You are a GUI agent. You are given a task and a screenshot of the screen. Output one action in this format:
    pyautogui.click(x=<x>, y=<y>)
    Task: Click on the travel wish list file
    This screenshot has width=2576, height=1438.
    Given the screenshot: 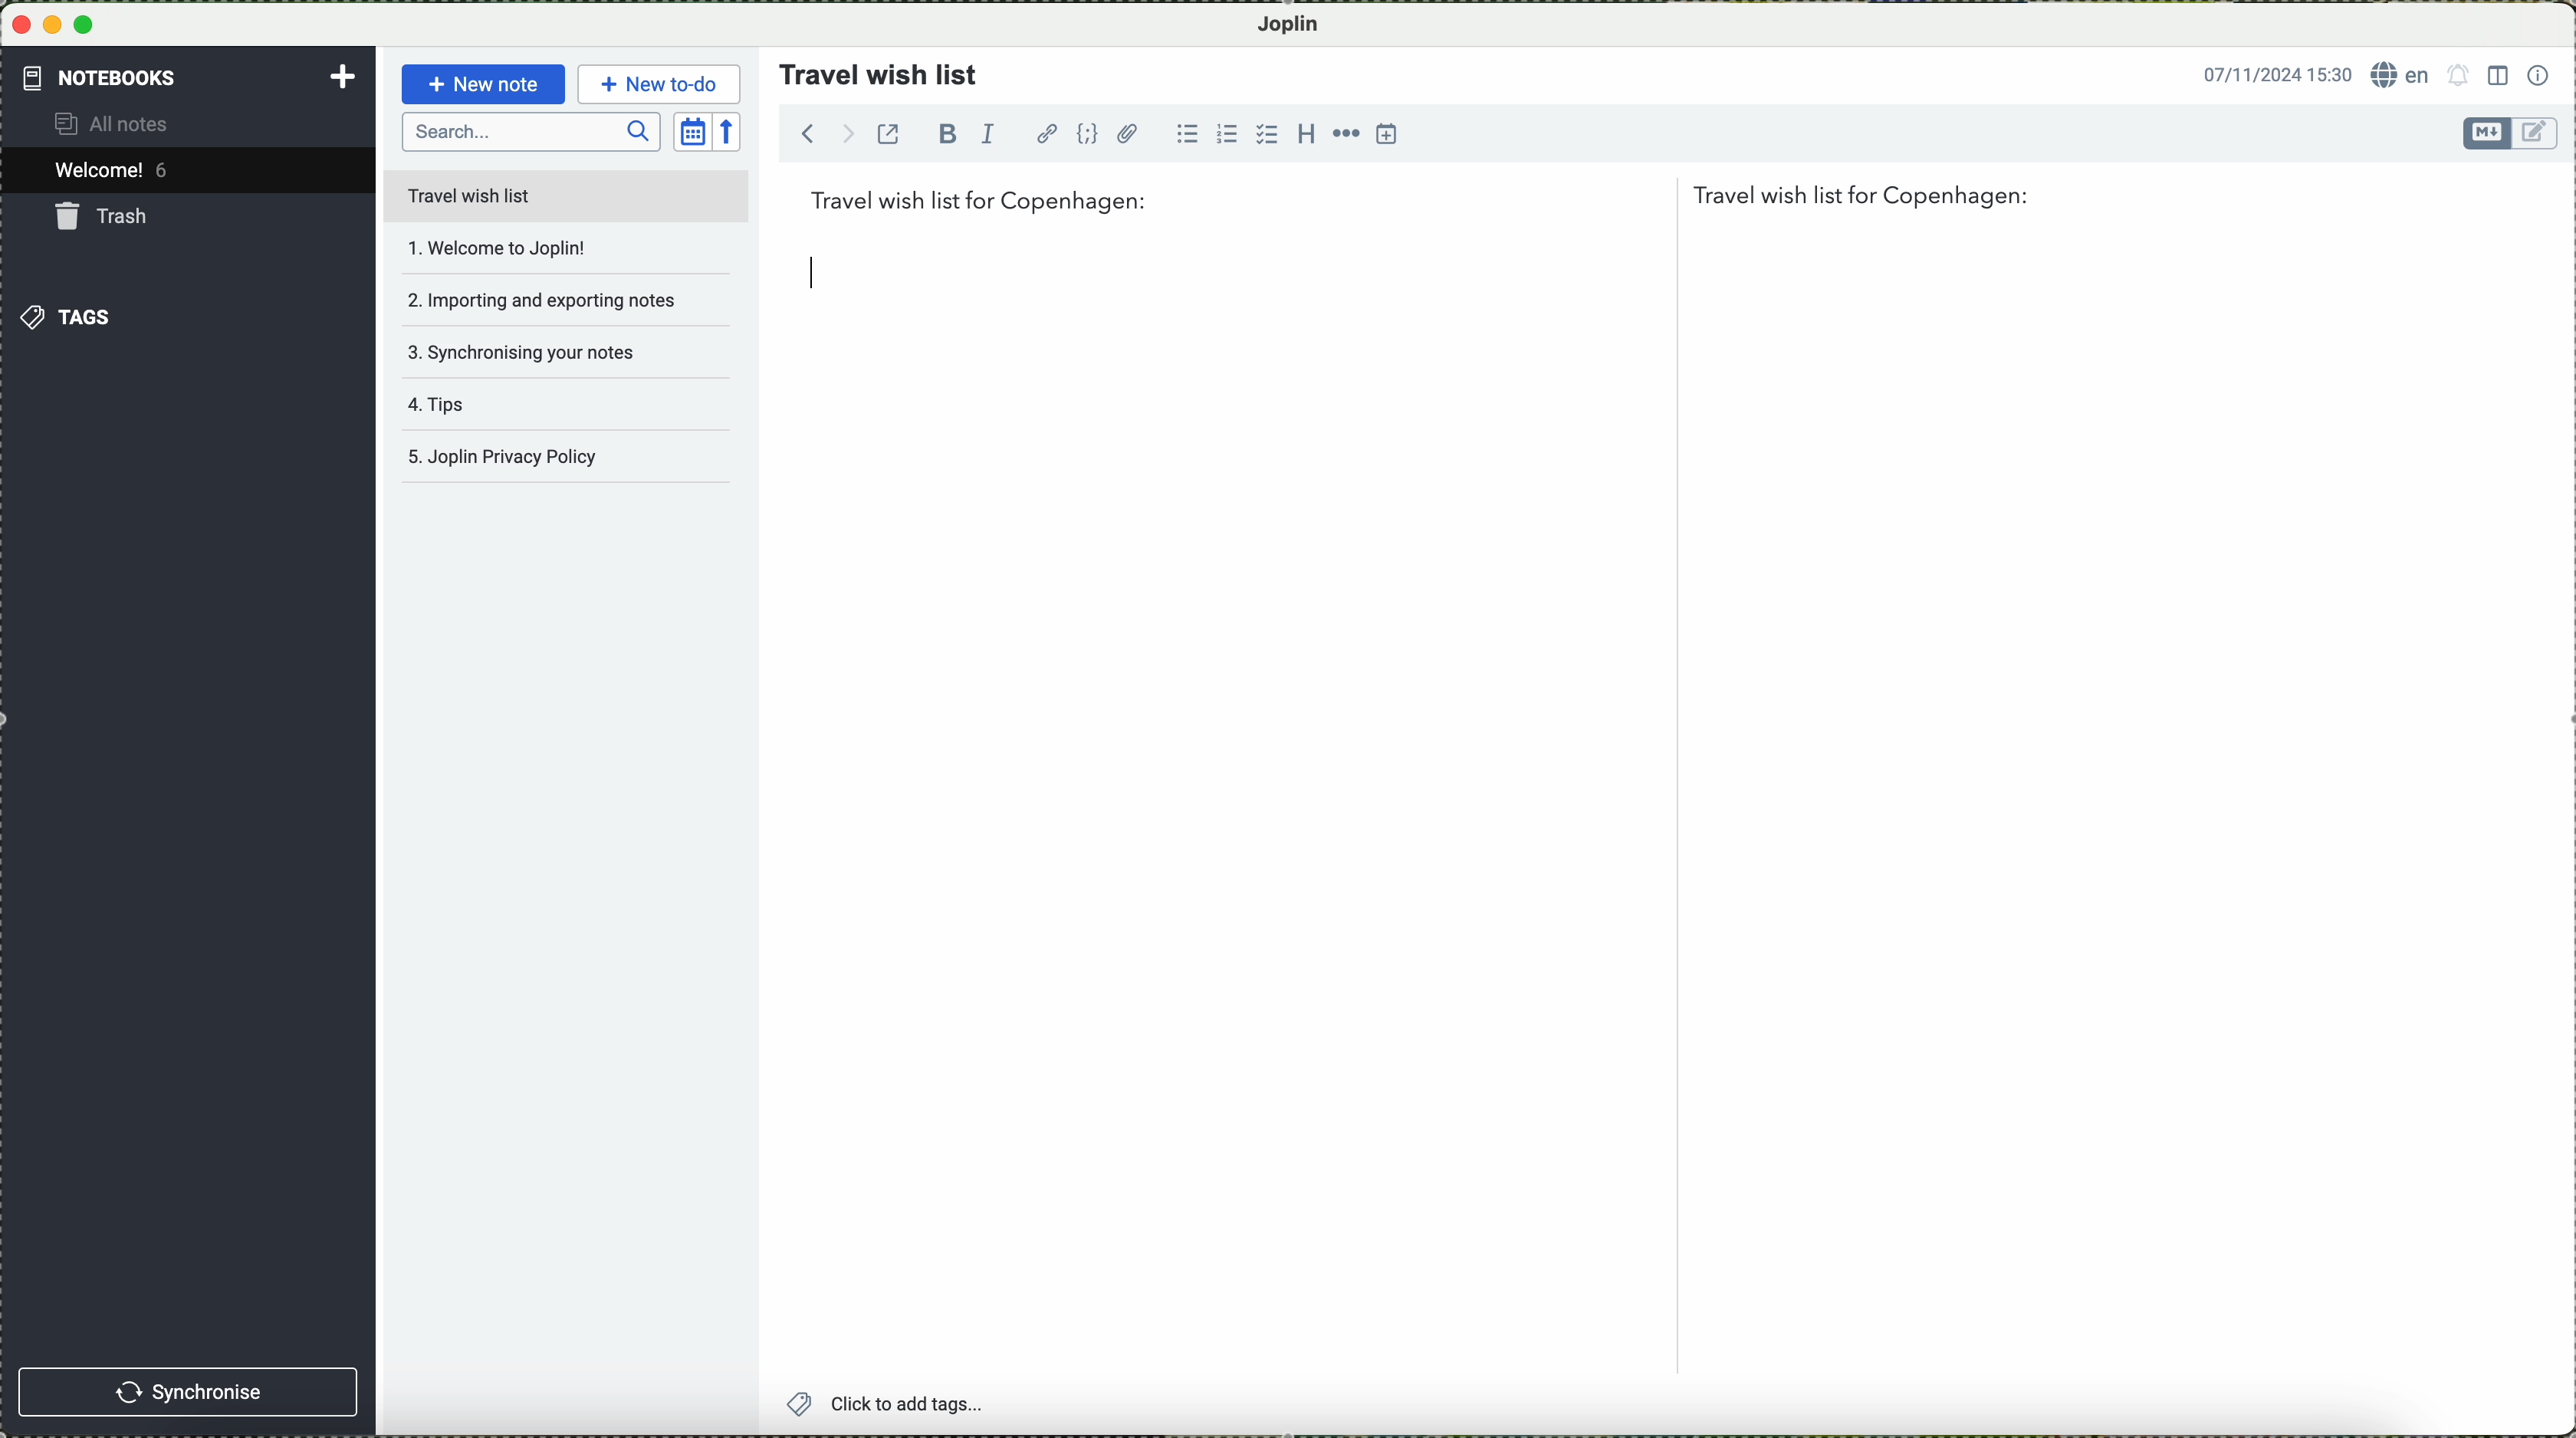 What is the action you would take?
    pyautogui.click(x=565, y=195)
    